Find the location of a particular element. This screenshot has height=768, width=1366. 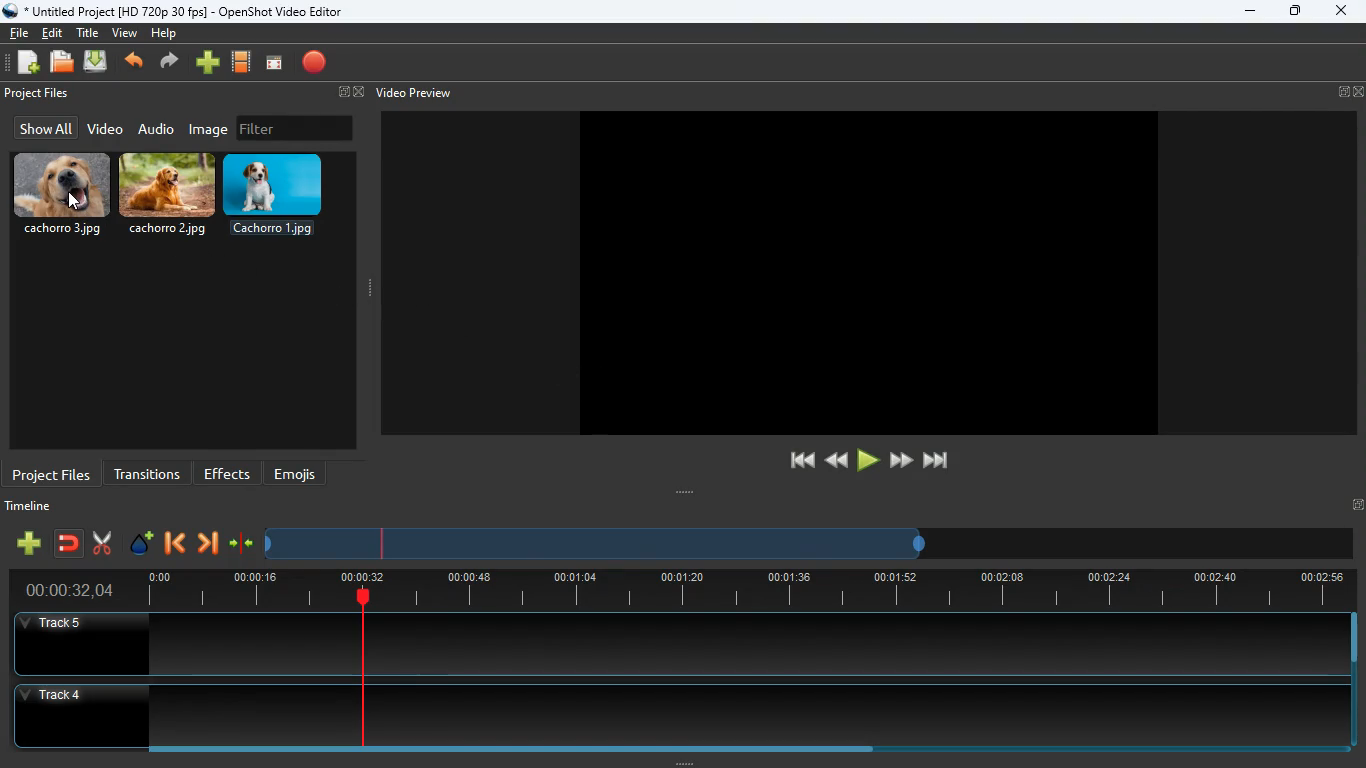

join is located at coordinates (70, 545).